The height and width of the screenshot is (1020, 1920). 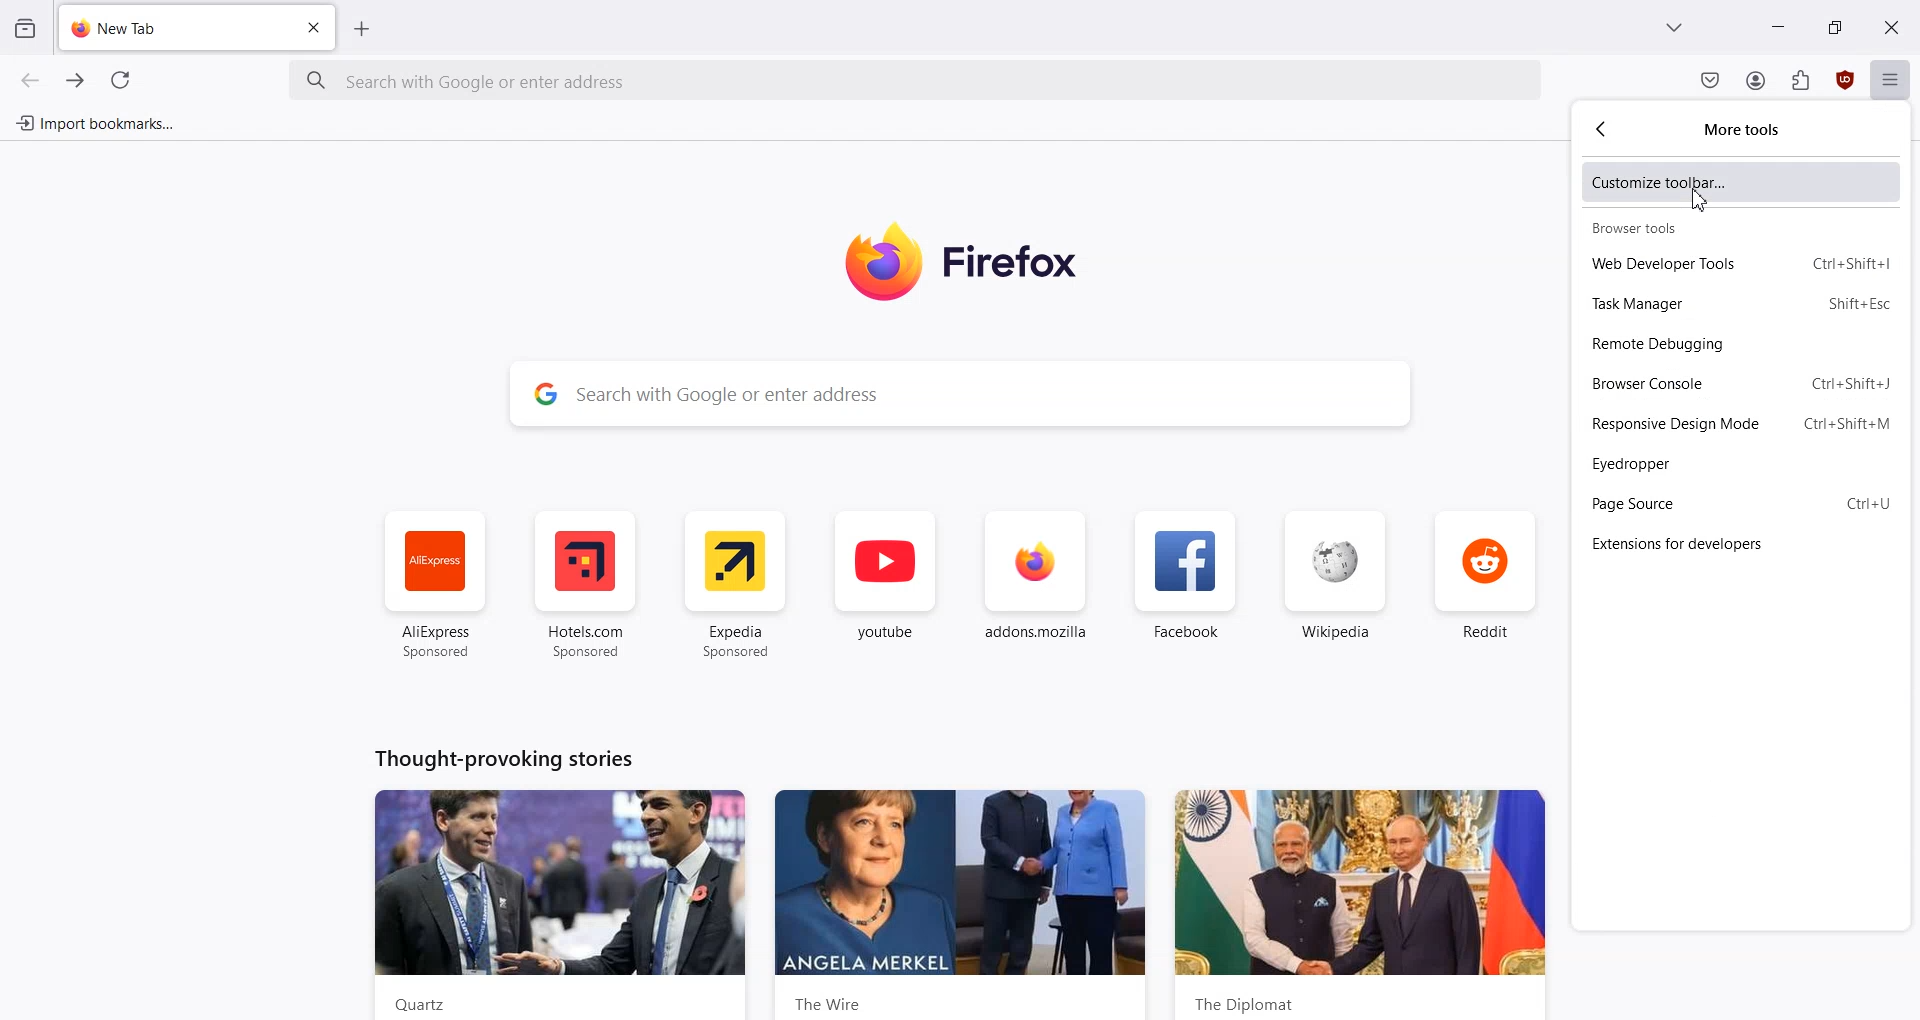 I want to click on Eyedropper, so click(x=1666, y=464).